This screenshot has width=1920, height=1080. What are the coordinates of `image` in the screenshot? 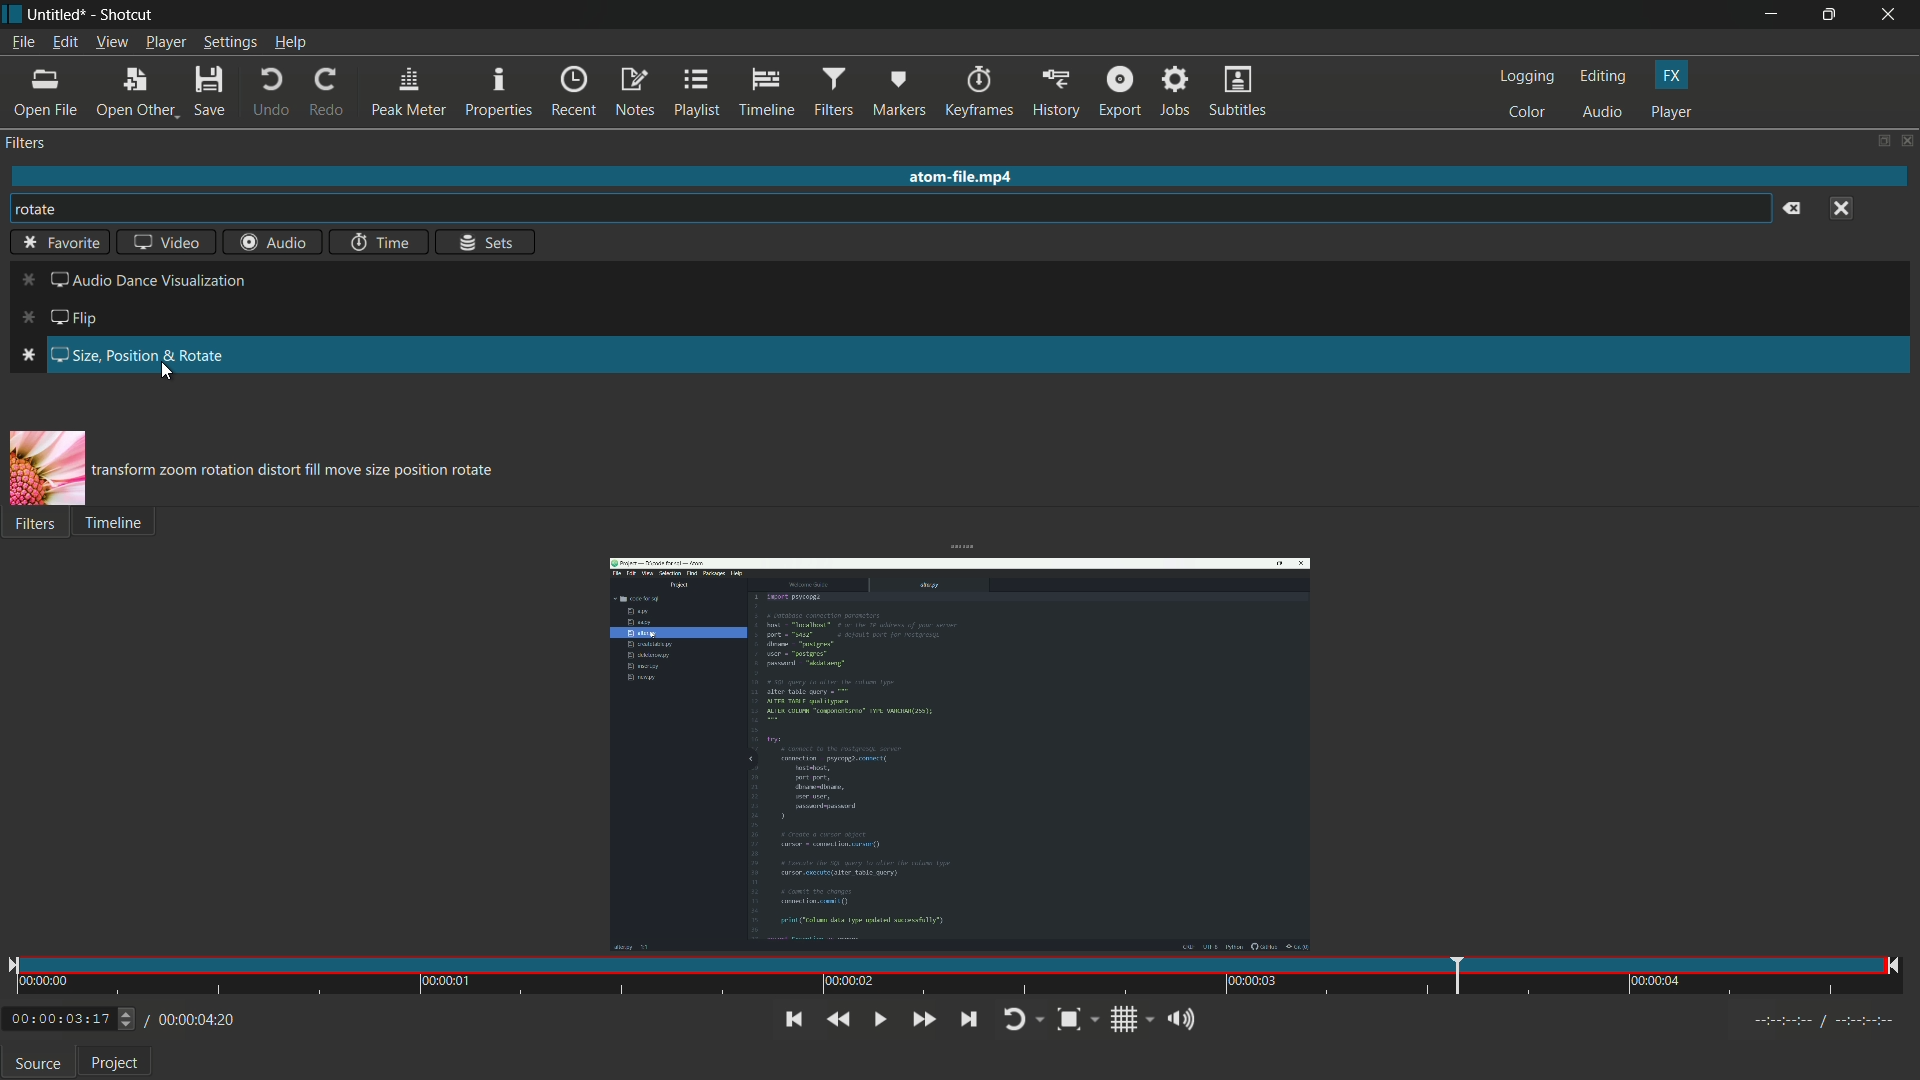 It's located at (47, 469).